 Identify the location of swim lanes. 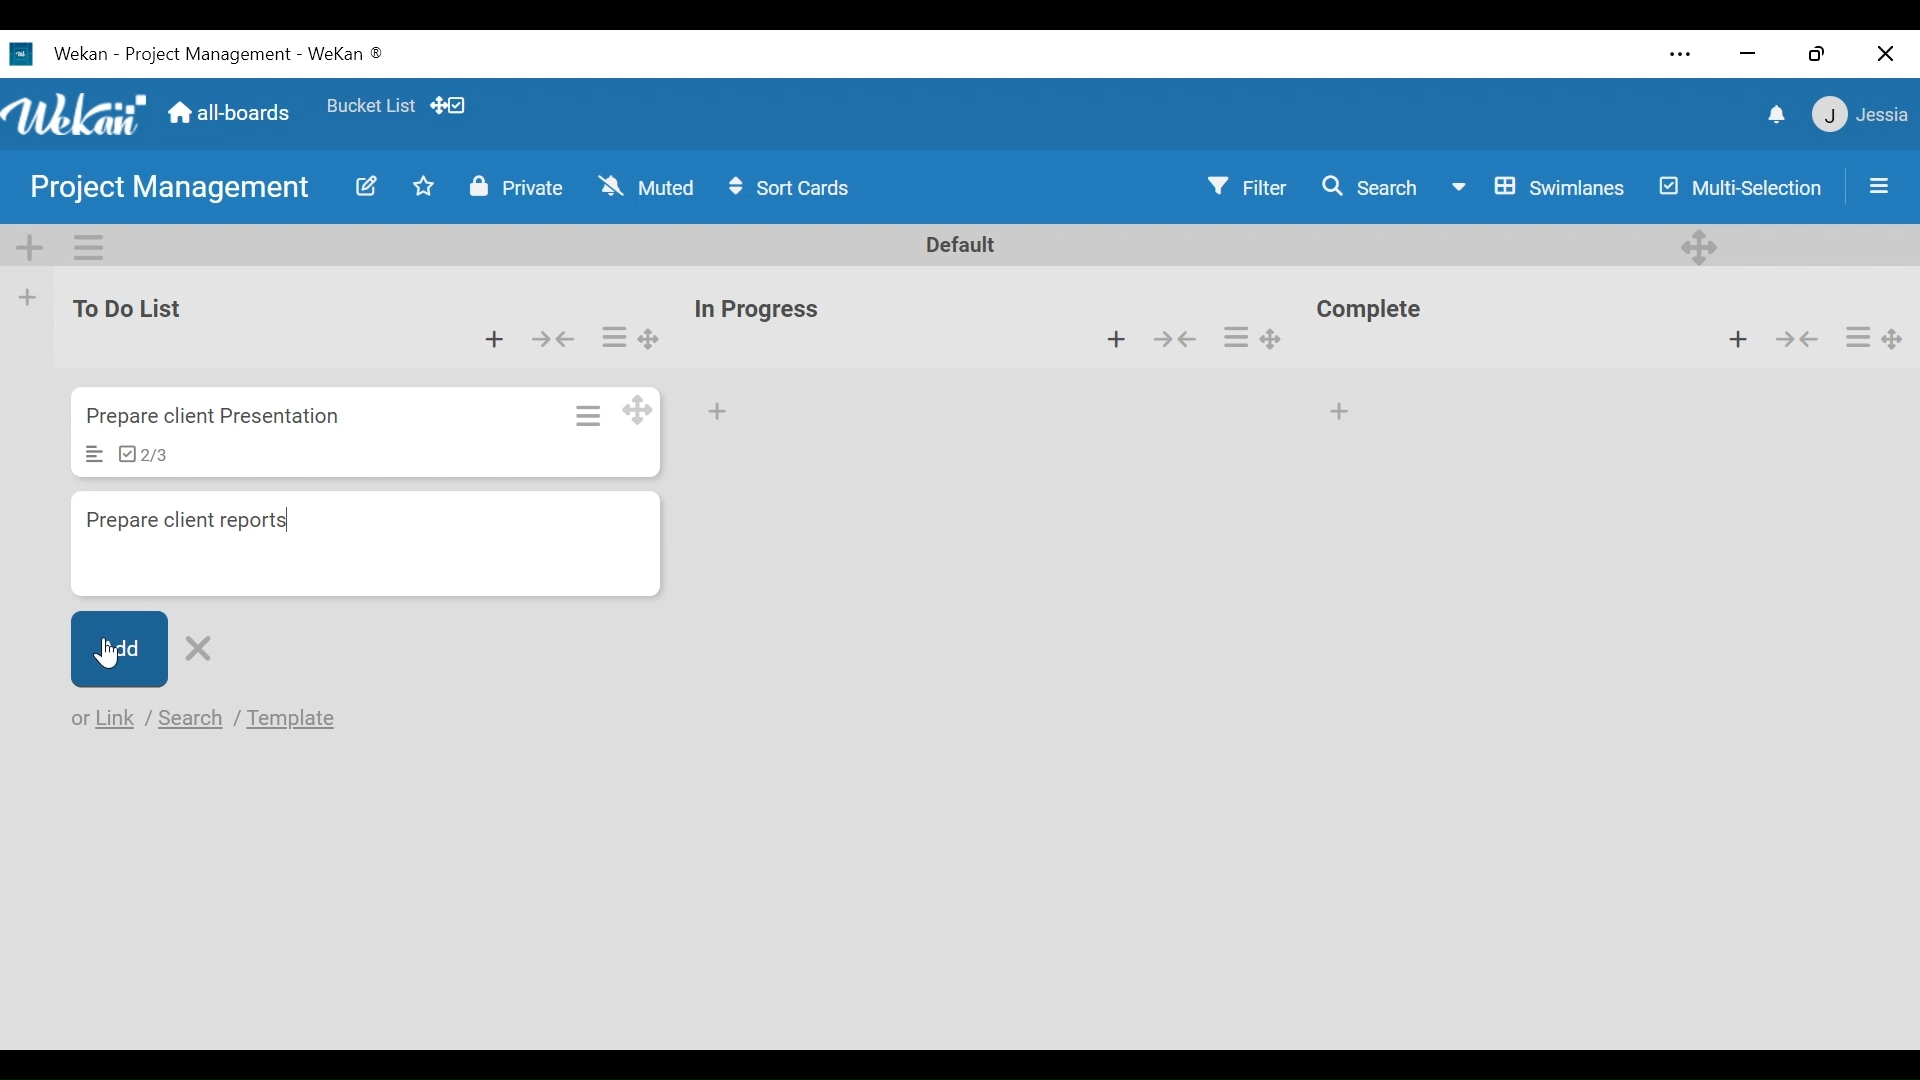
(1537, 186).